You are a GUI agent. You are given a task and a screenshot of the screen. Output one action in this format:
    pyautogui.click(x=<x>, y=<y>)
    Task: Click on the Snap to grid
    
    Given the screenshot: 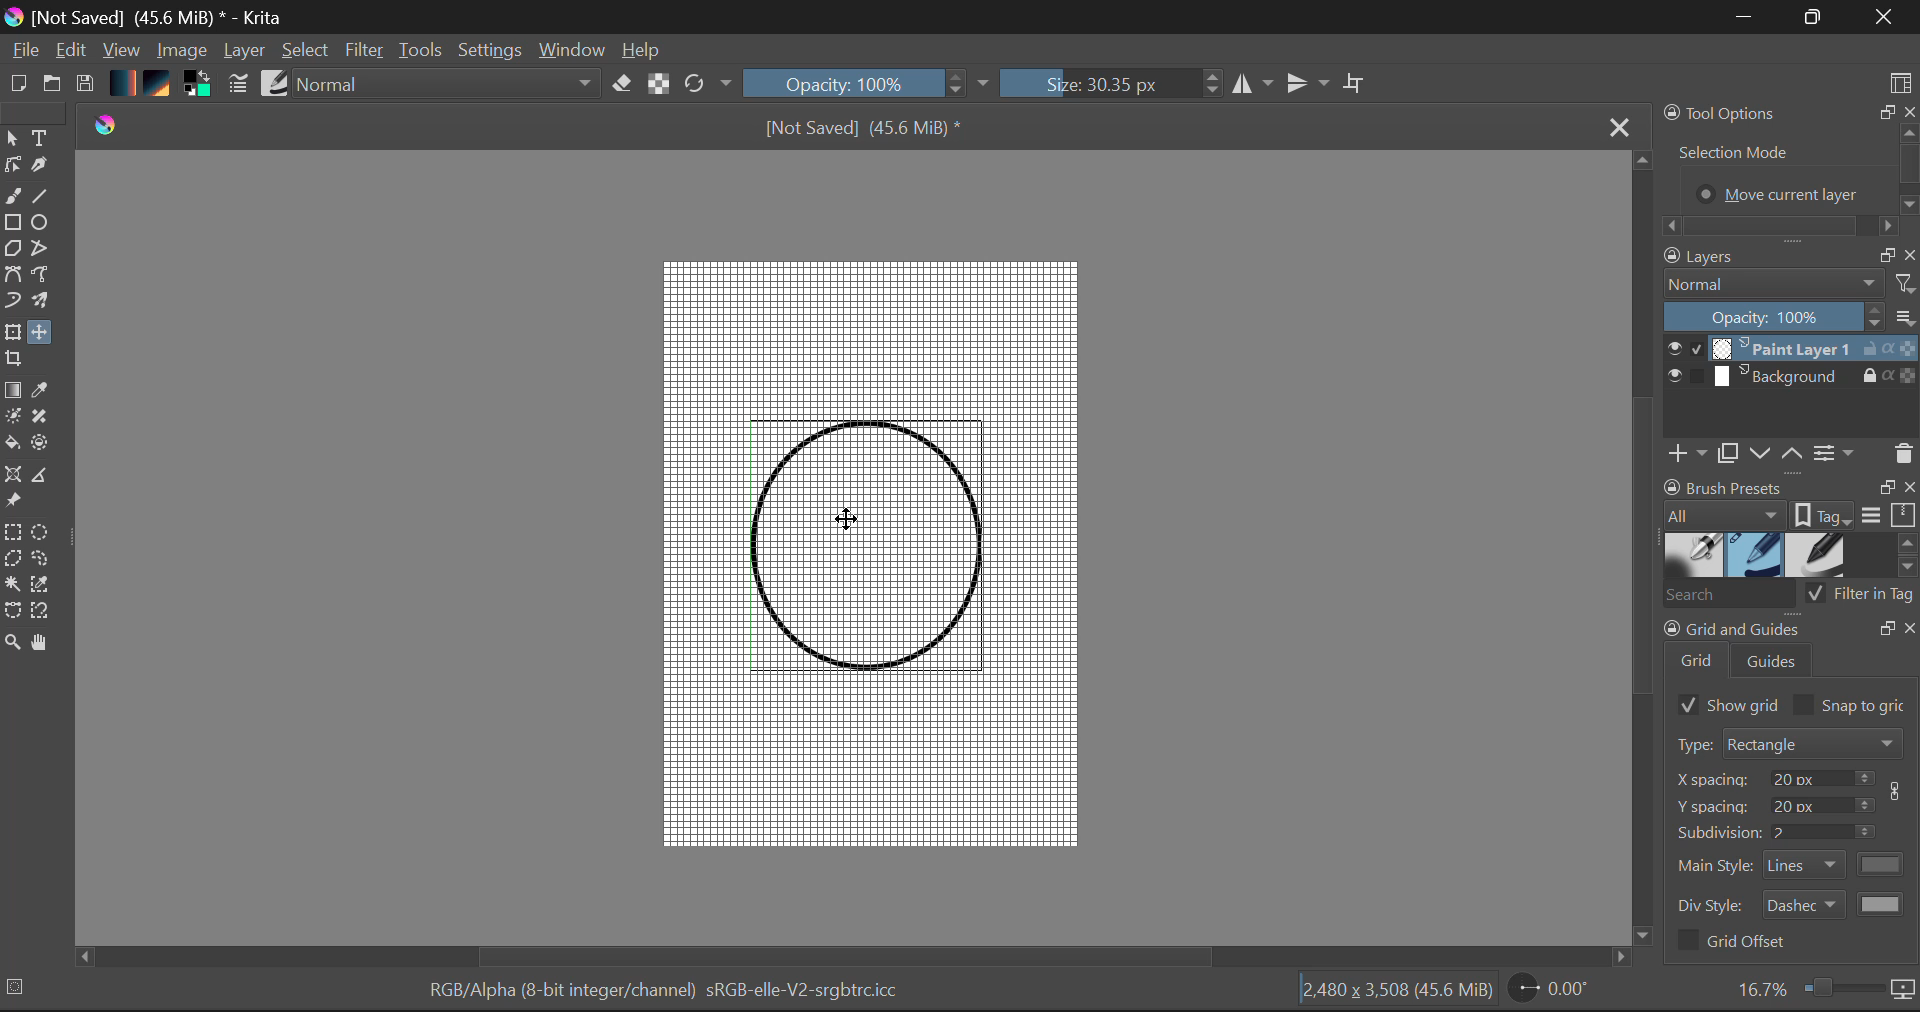 What is the action you would take?
    pyautogui.click(x=1854, y=705)
    